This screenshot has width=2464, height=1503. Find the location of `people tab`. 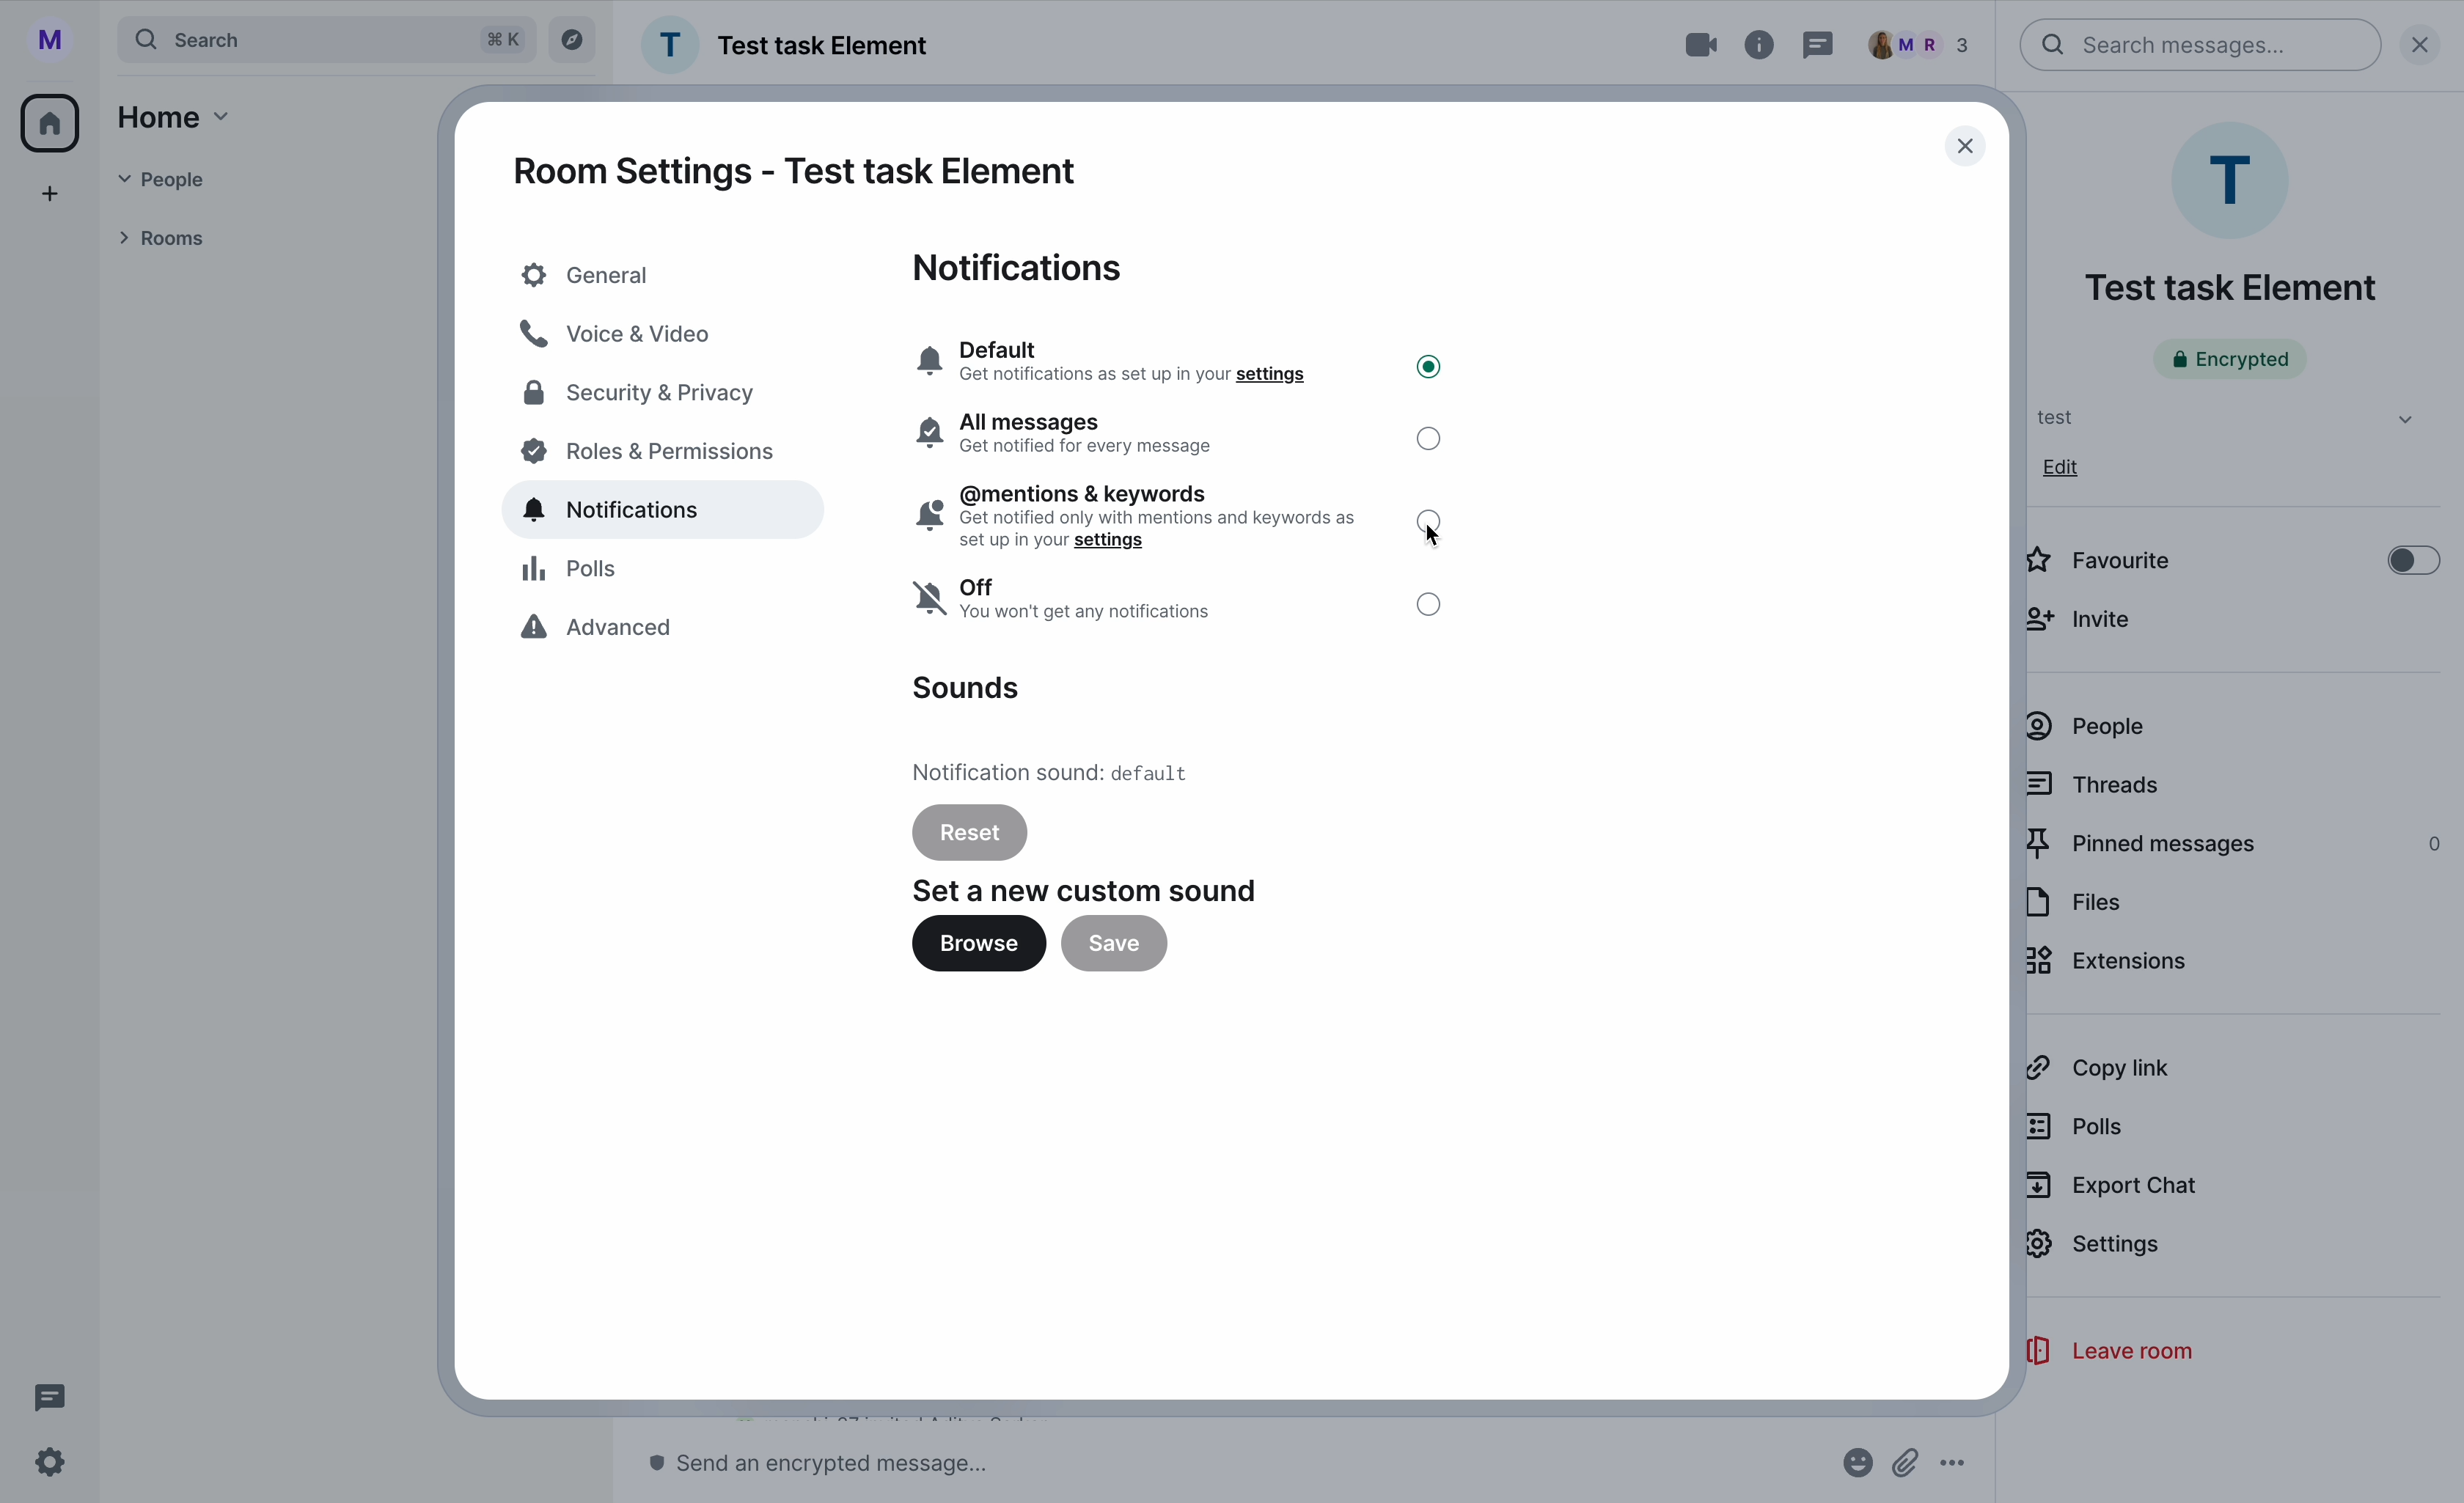

people tab is located at coordinates (188, 180).